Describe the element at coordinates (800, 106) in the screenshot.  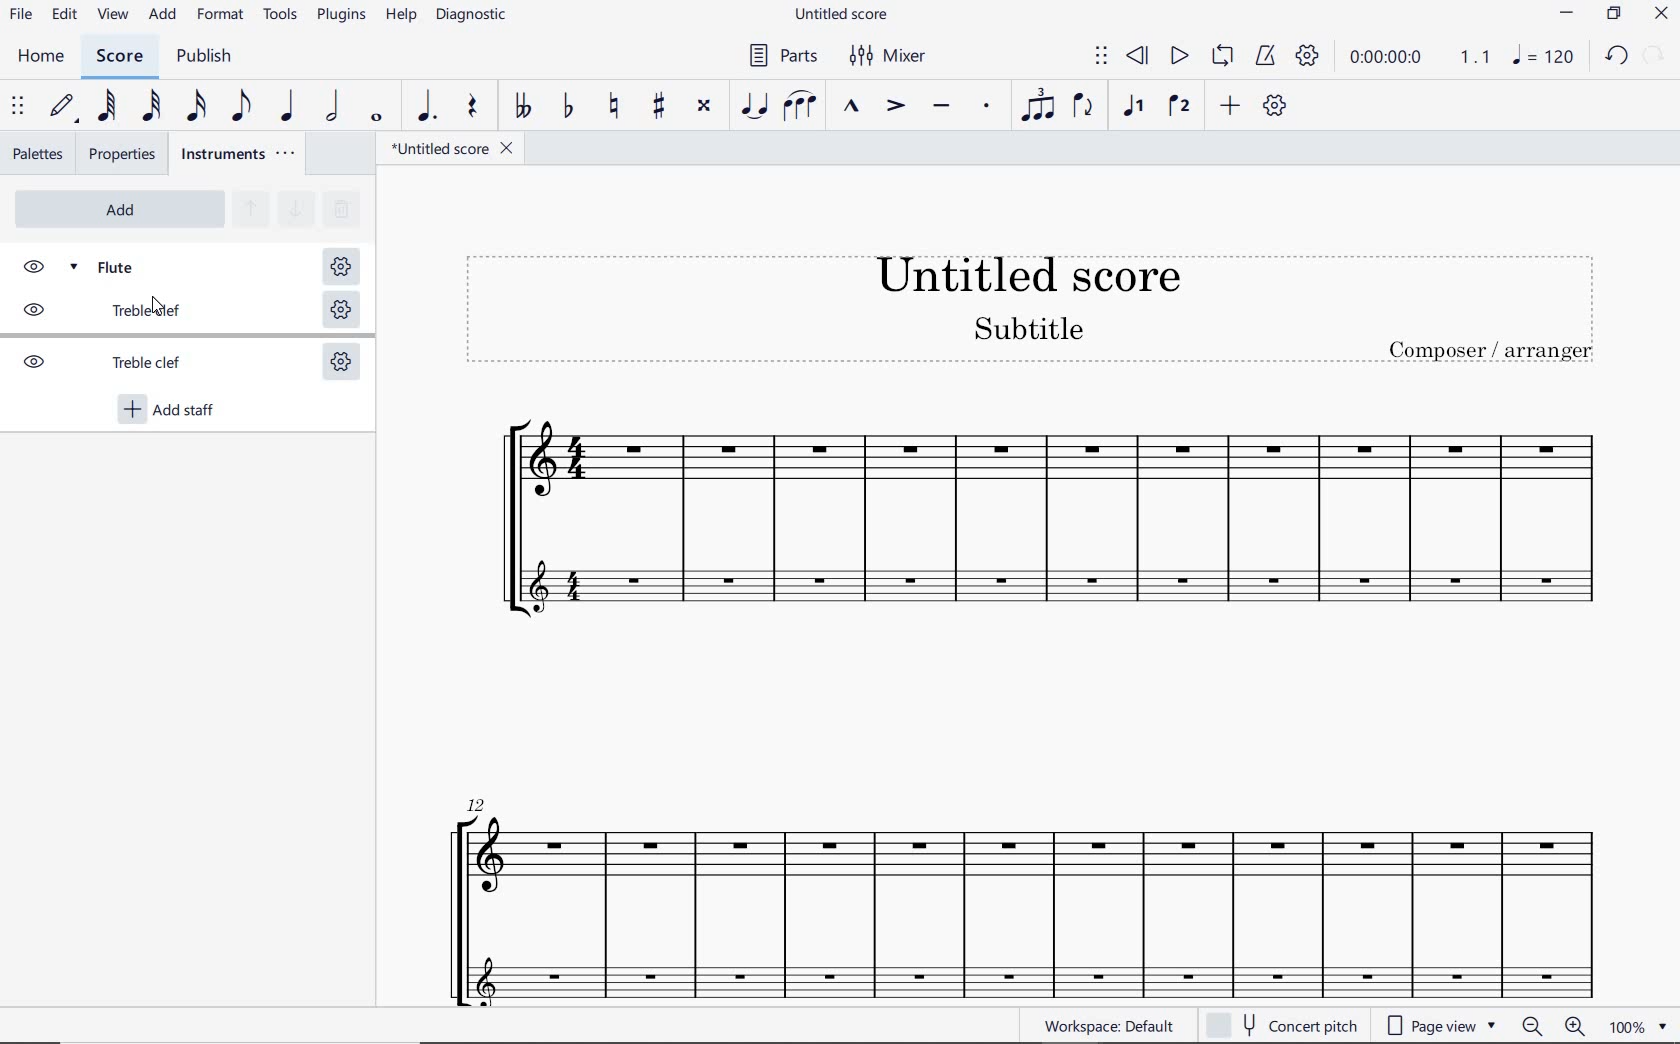
I see `SLUR` at that location.